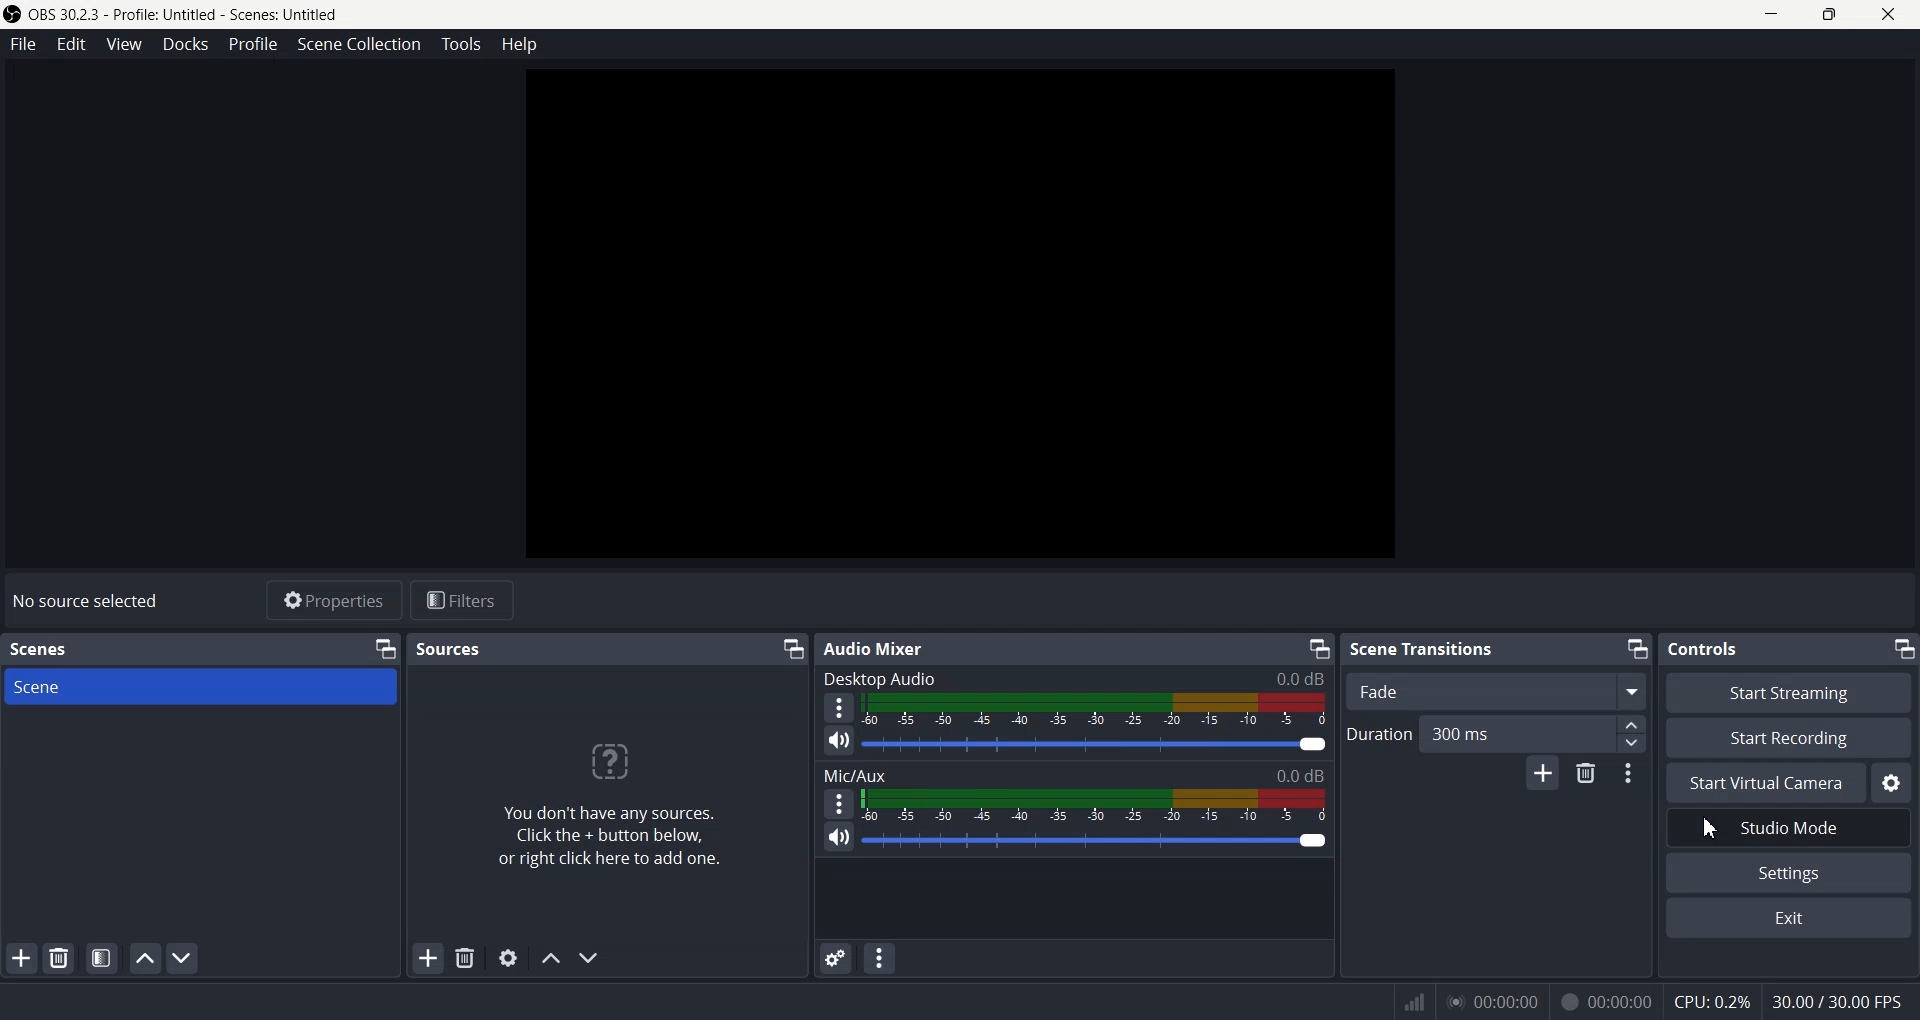  What do you see at coordinates (1747, 648) in the screenshot?
I see `Controls` at bounding box center [1747, 648].